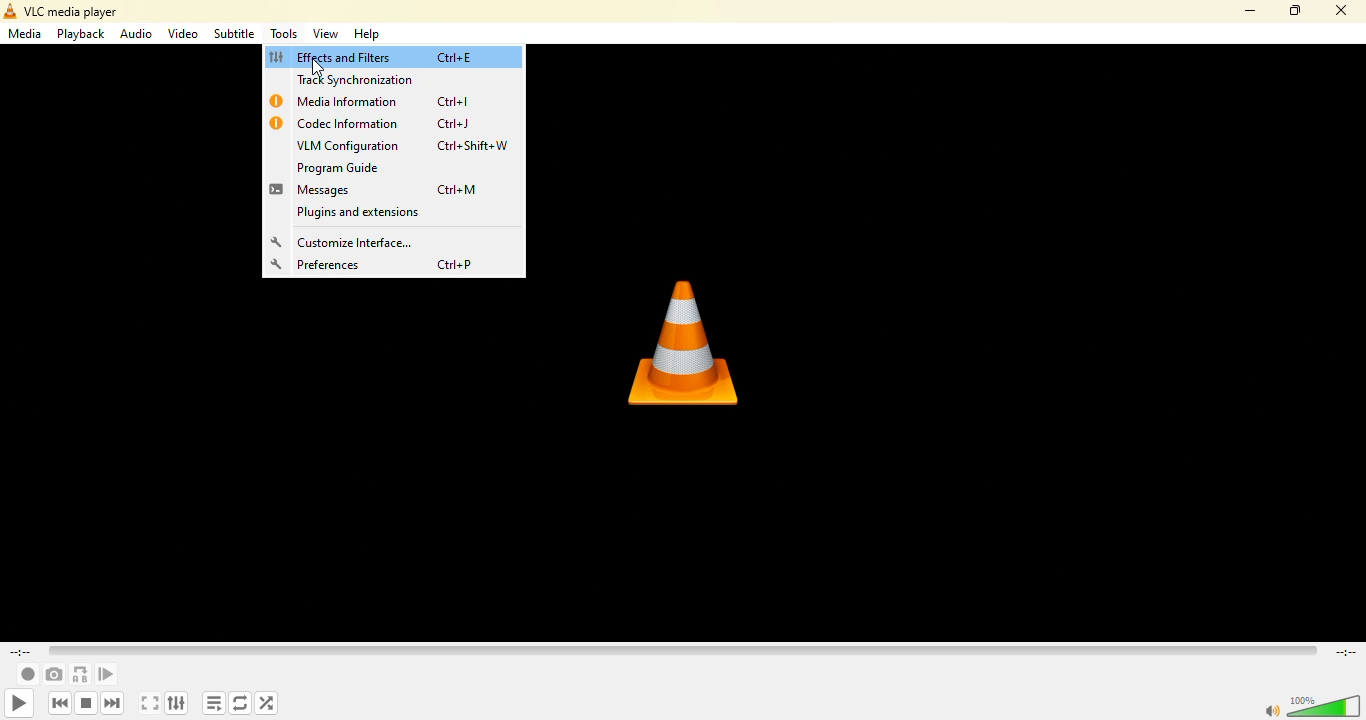 This screenshot has width=1366, height=720. What do you see at coordinates (345, 125) in the screenshot?
I see `codex information` at bounding box center [345, 125].